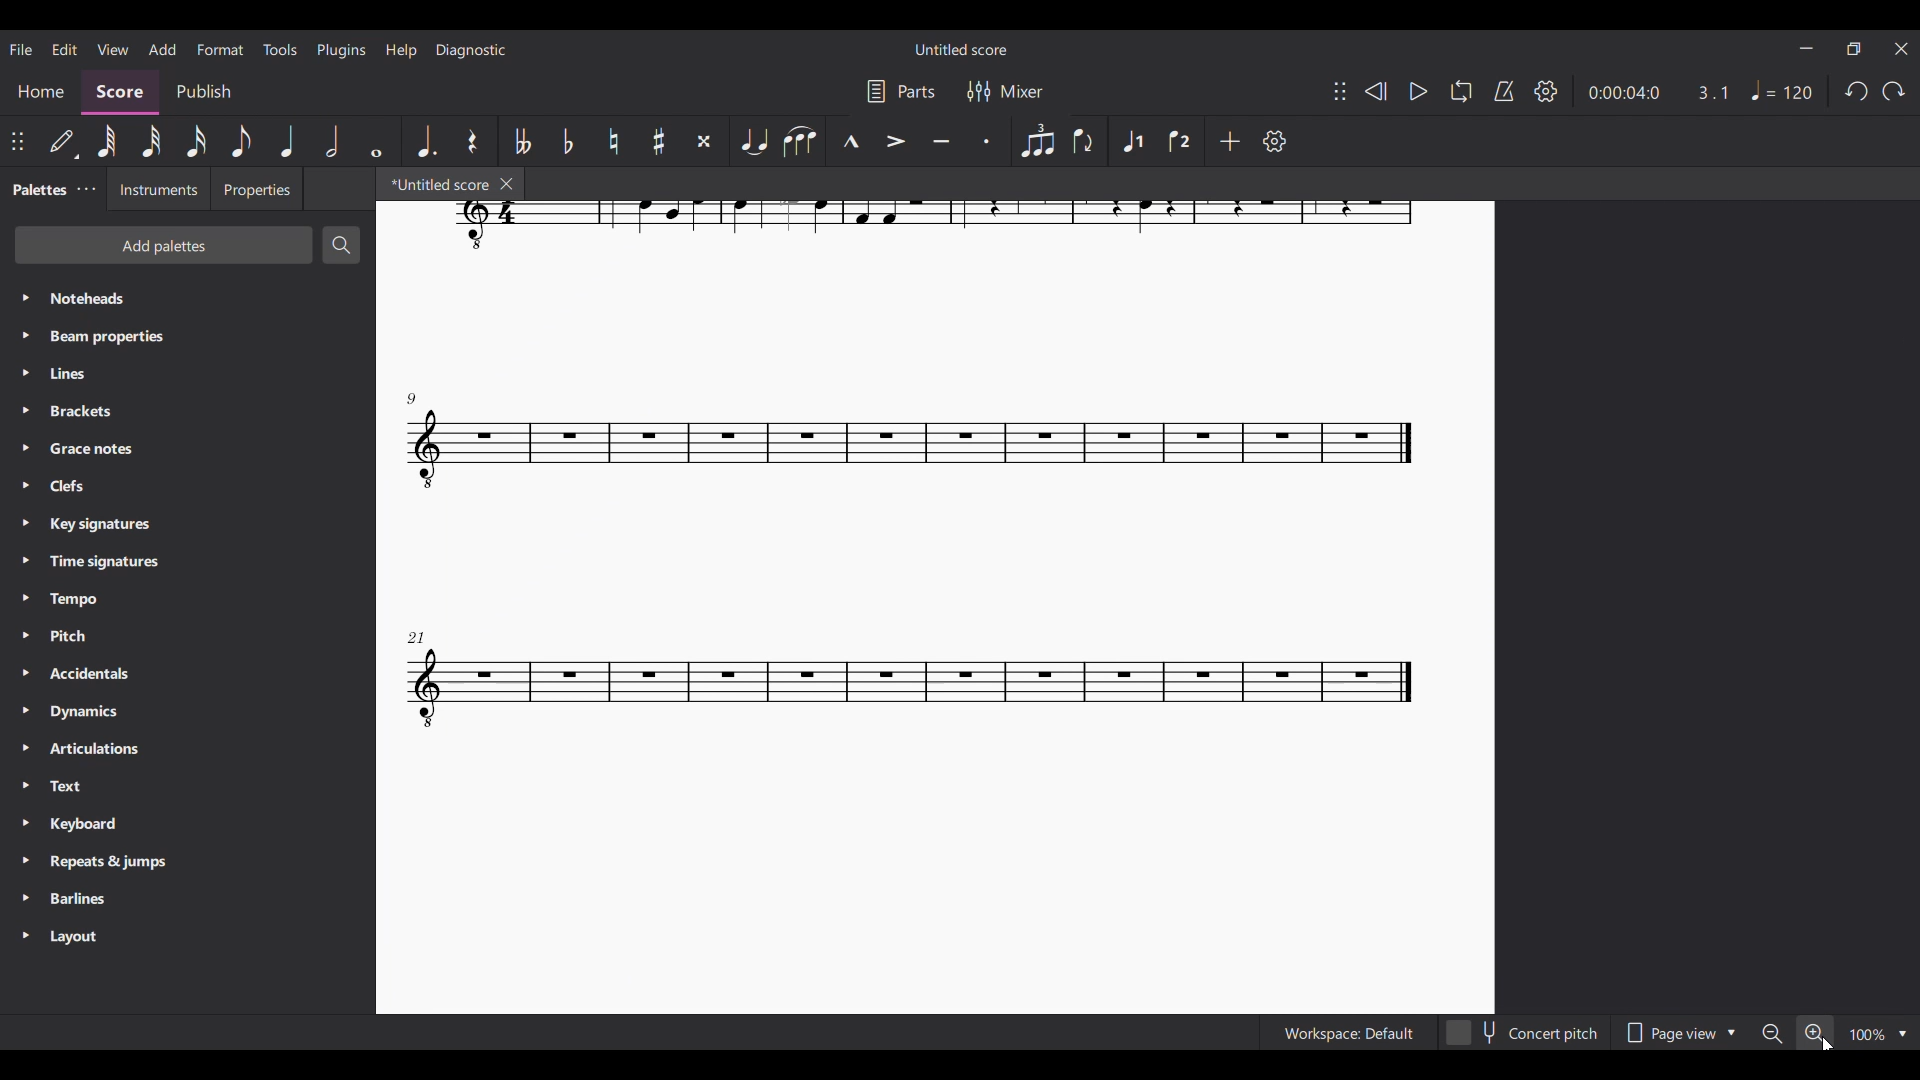 This screenshot has width=1920, height=1080. Describe the element at coordinates (1461, 91) in the screenshot. I see `Loop playback` at that location.